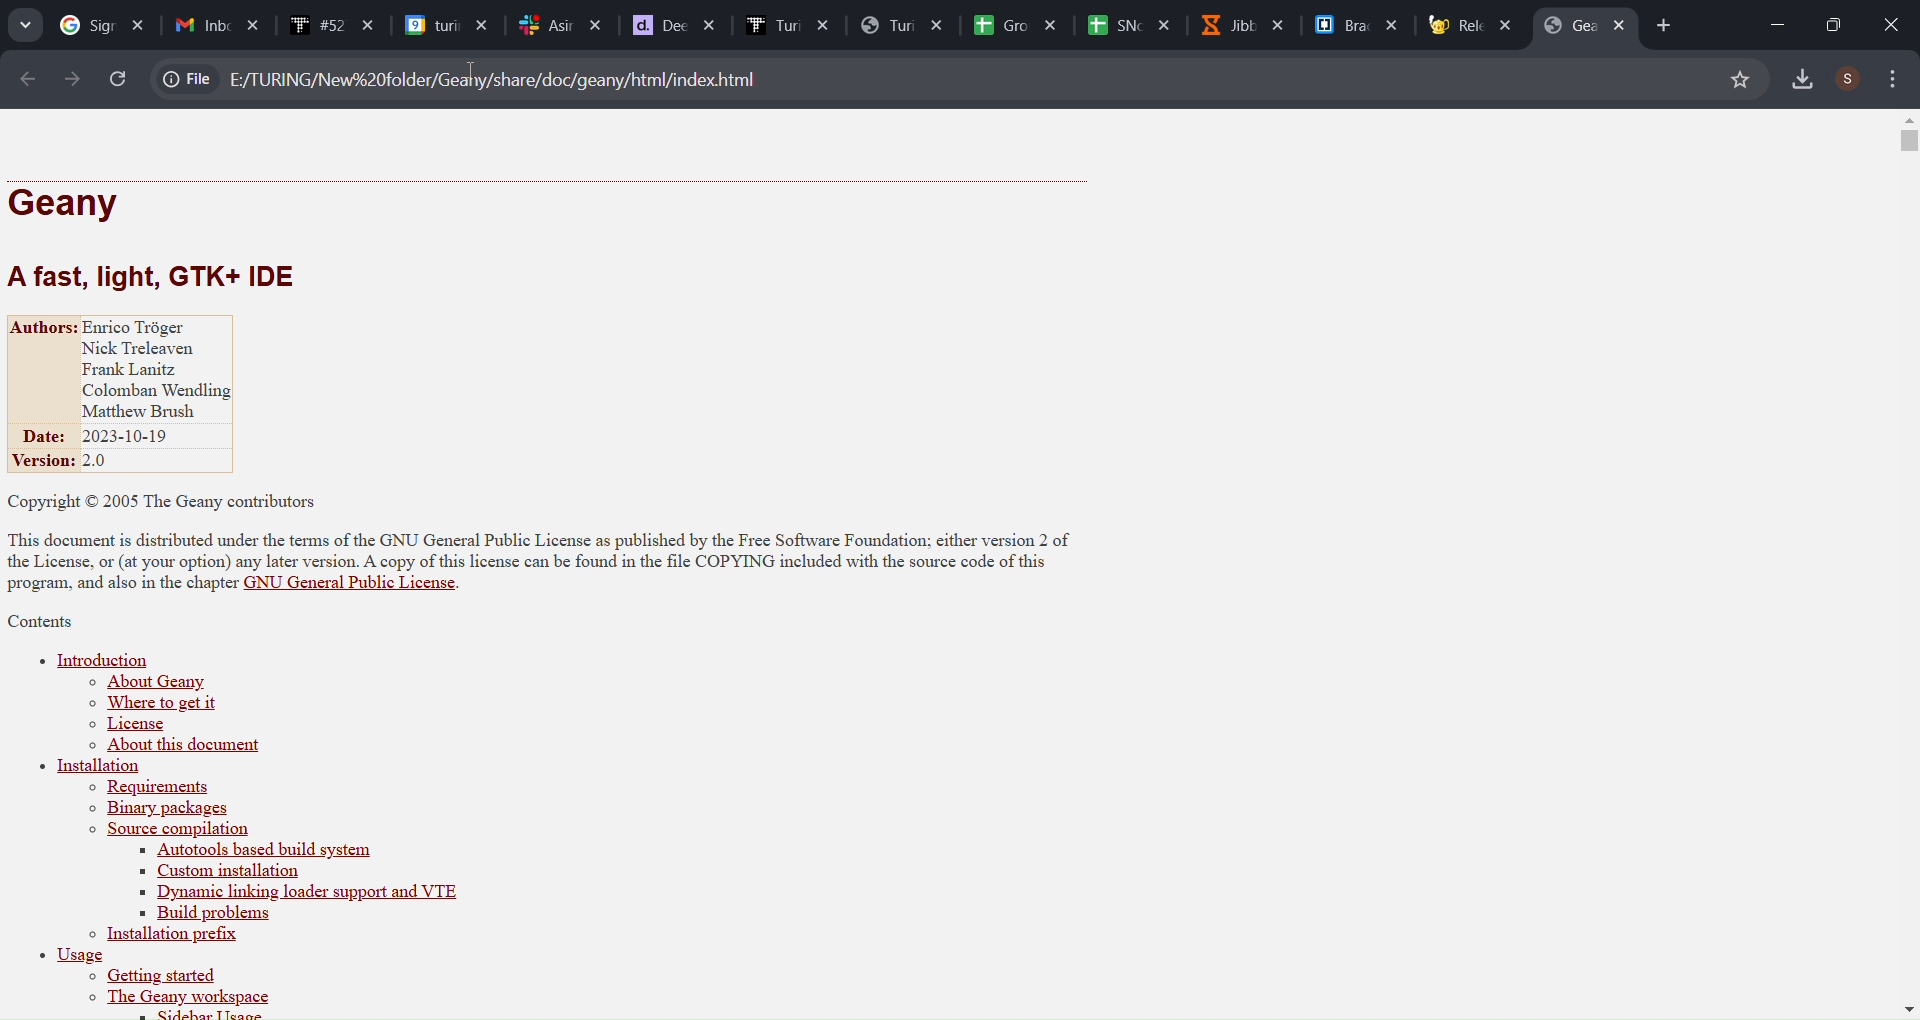 The height and width of the screenshot is (1020, 1920). What do you see at coordinates (1895, 79) in the screenshot?
I see `more` at bounding box center [1895, 79].